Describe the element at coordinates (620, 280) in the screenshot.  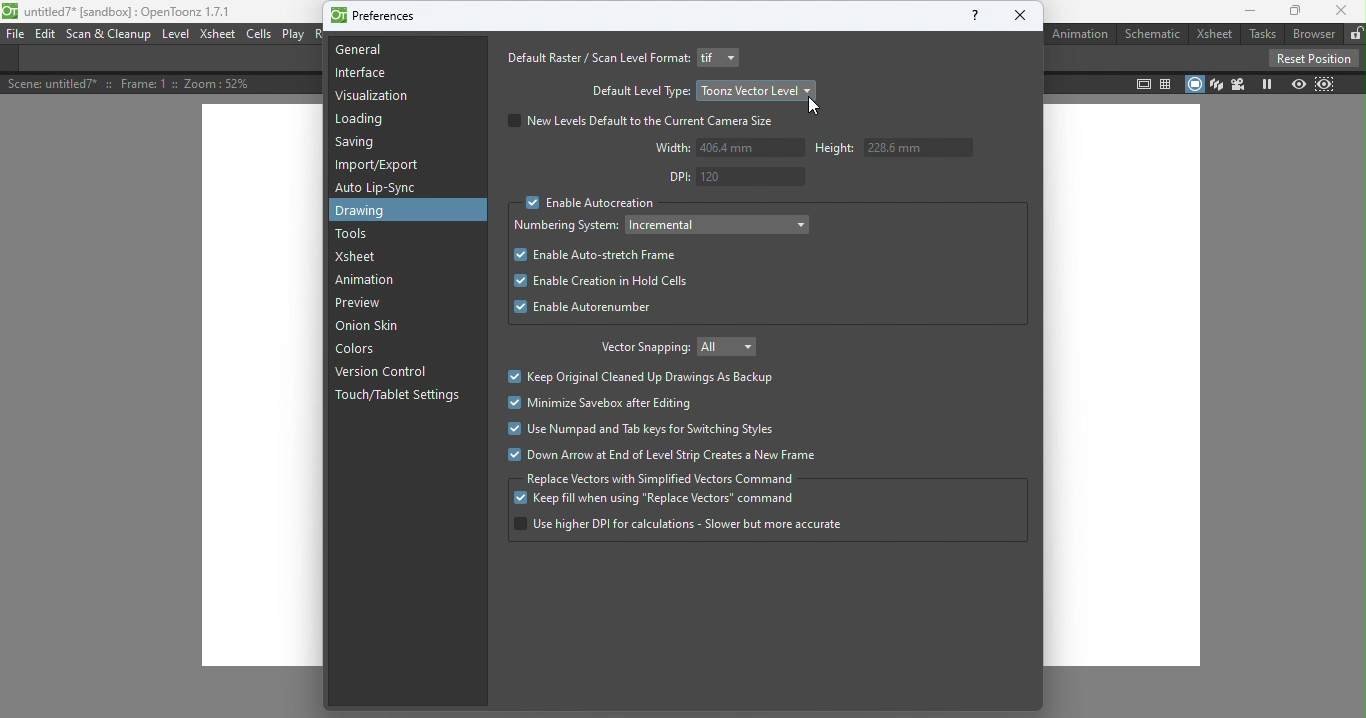
I see `Enable create in hold cells` at that location.